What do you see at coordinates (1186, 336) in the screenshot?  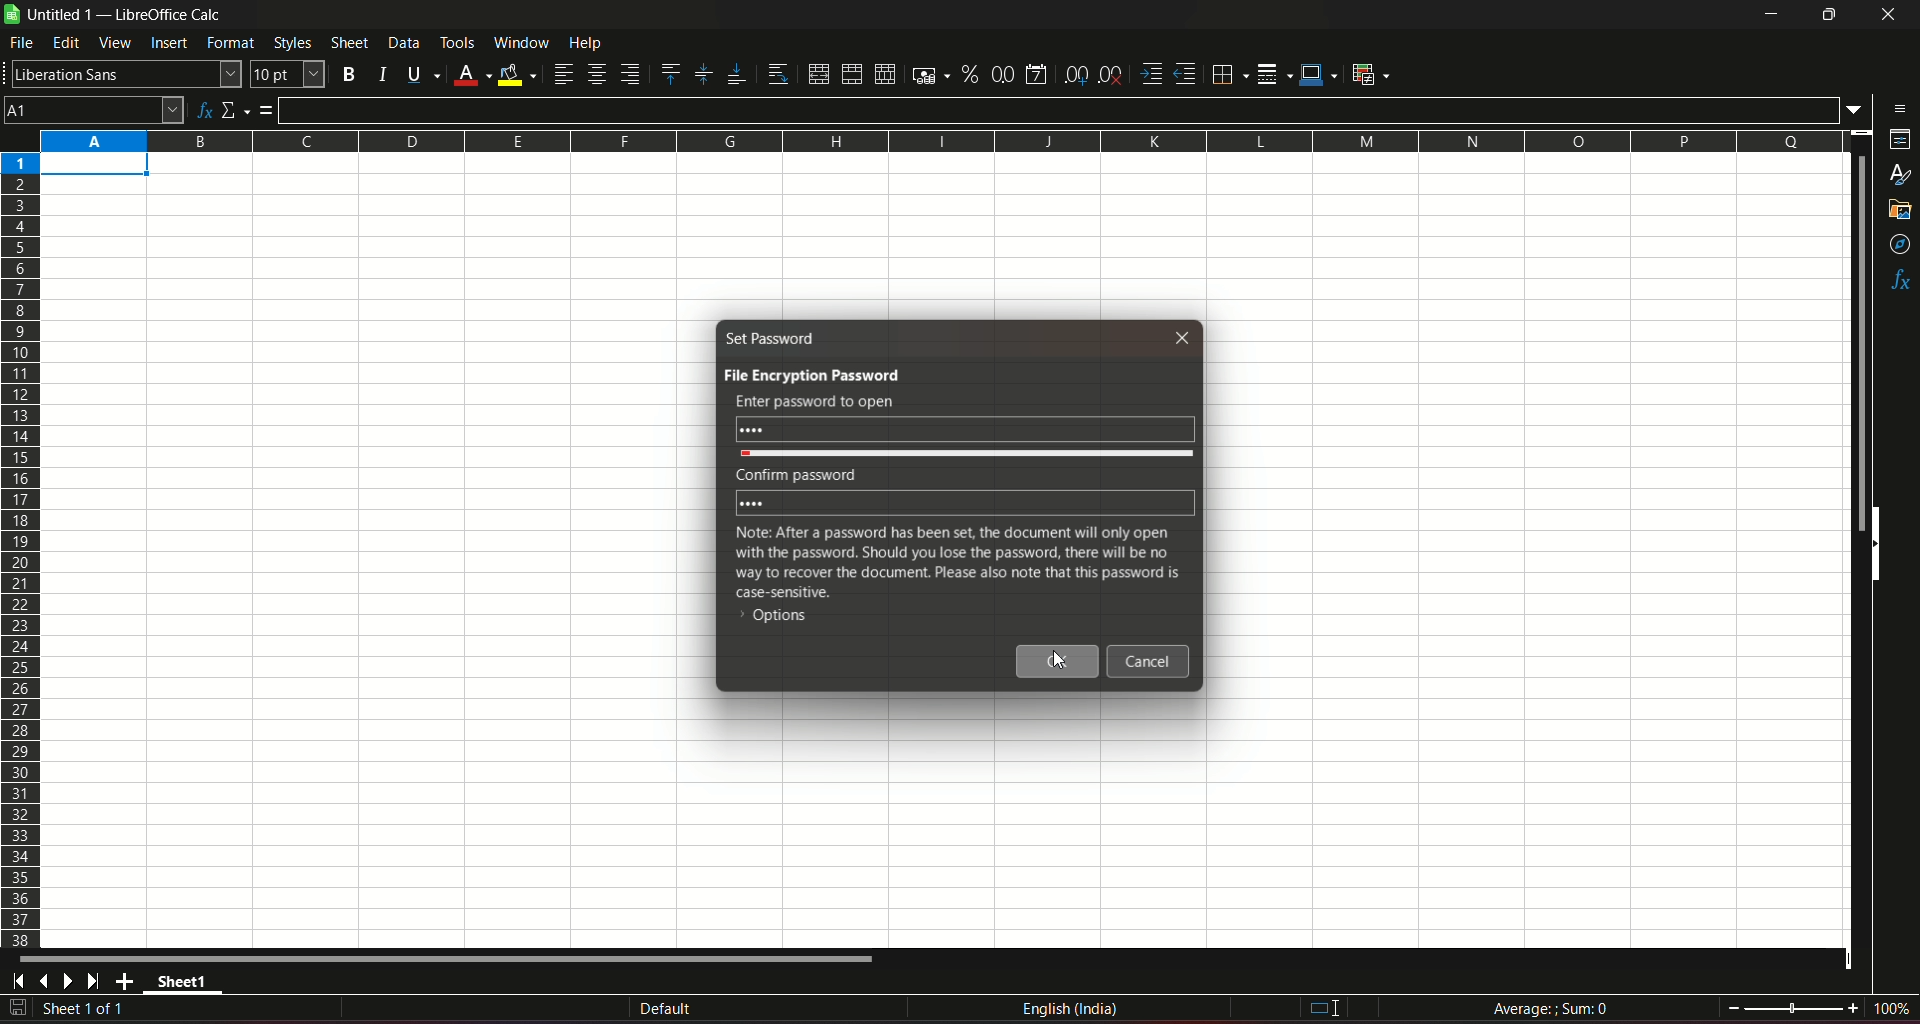 I see `close` at bounding box center [1186, 336].